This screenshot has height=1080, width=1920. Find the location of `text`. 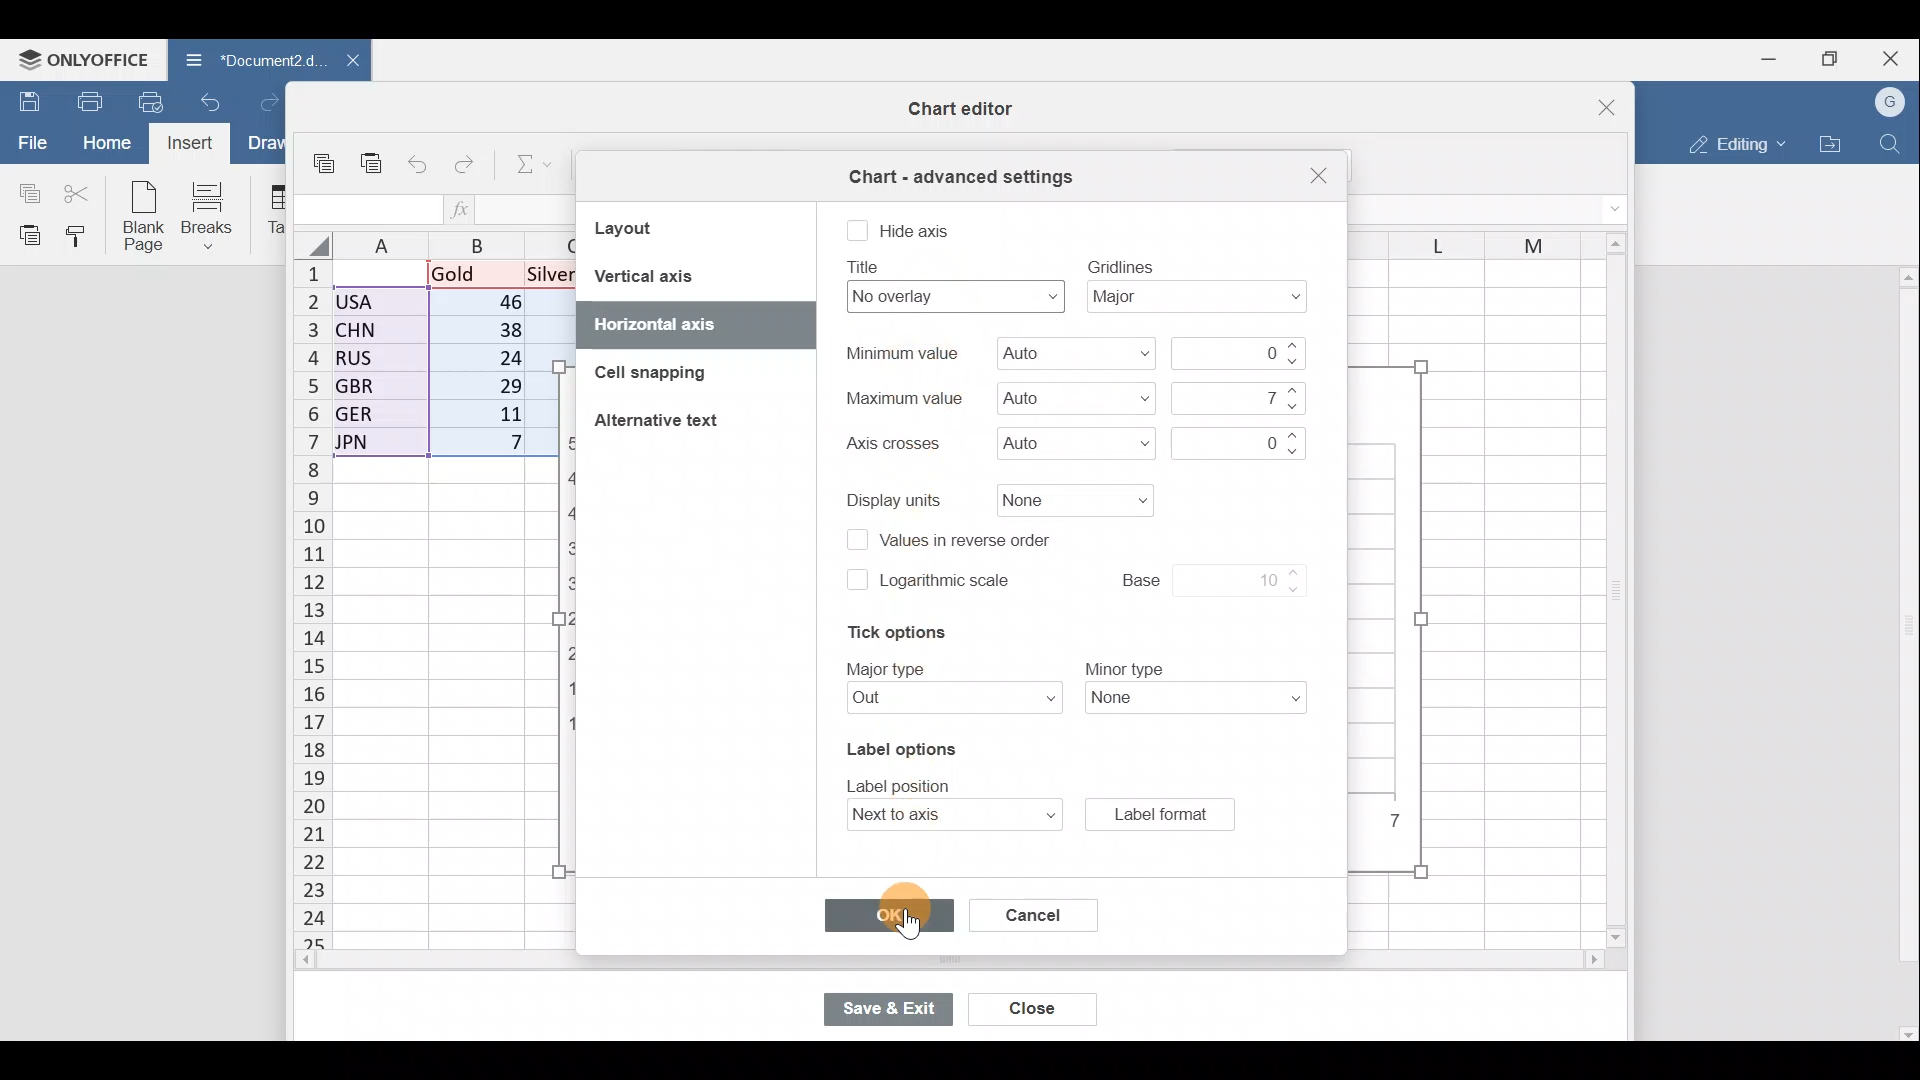

text is located at coordinates (905, 783).